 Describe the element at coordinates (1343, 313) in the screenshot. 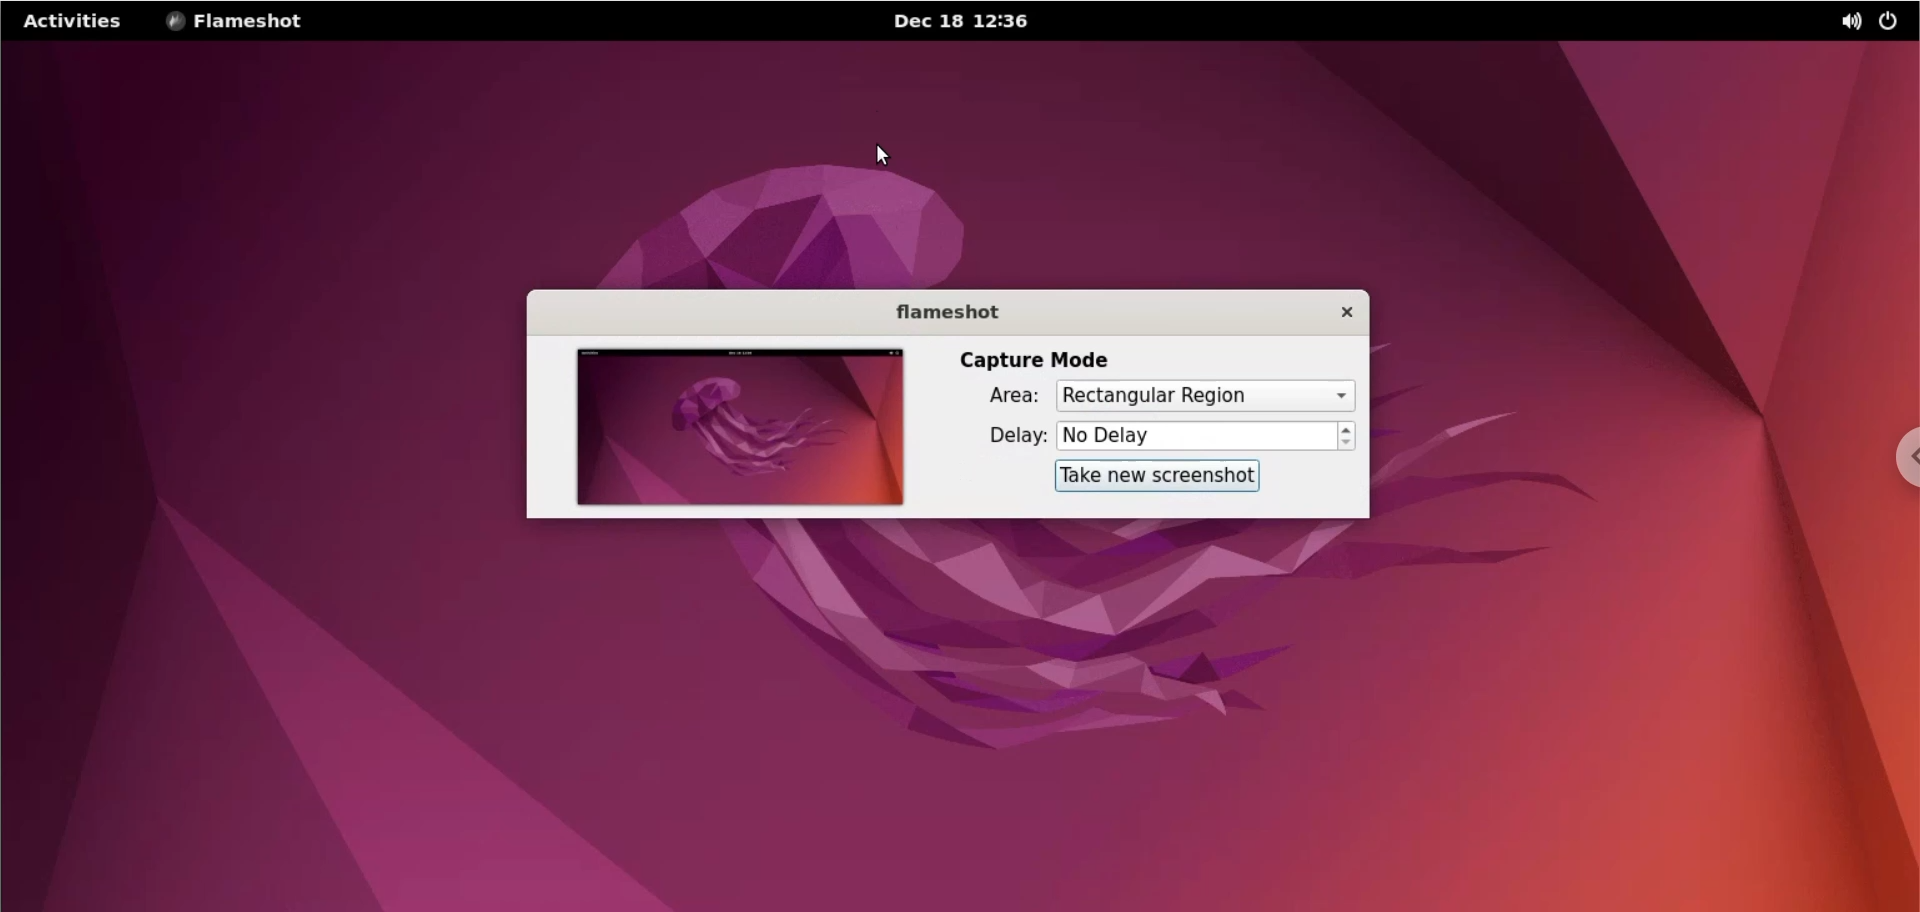

I see `close` at that location.